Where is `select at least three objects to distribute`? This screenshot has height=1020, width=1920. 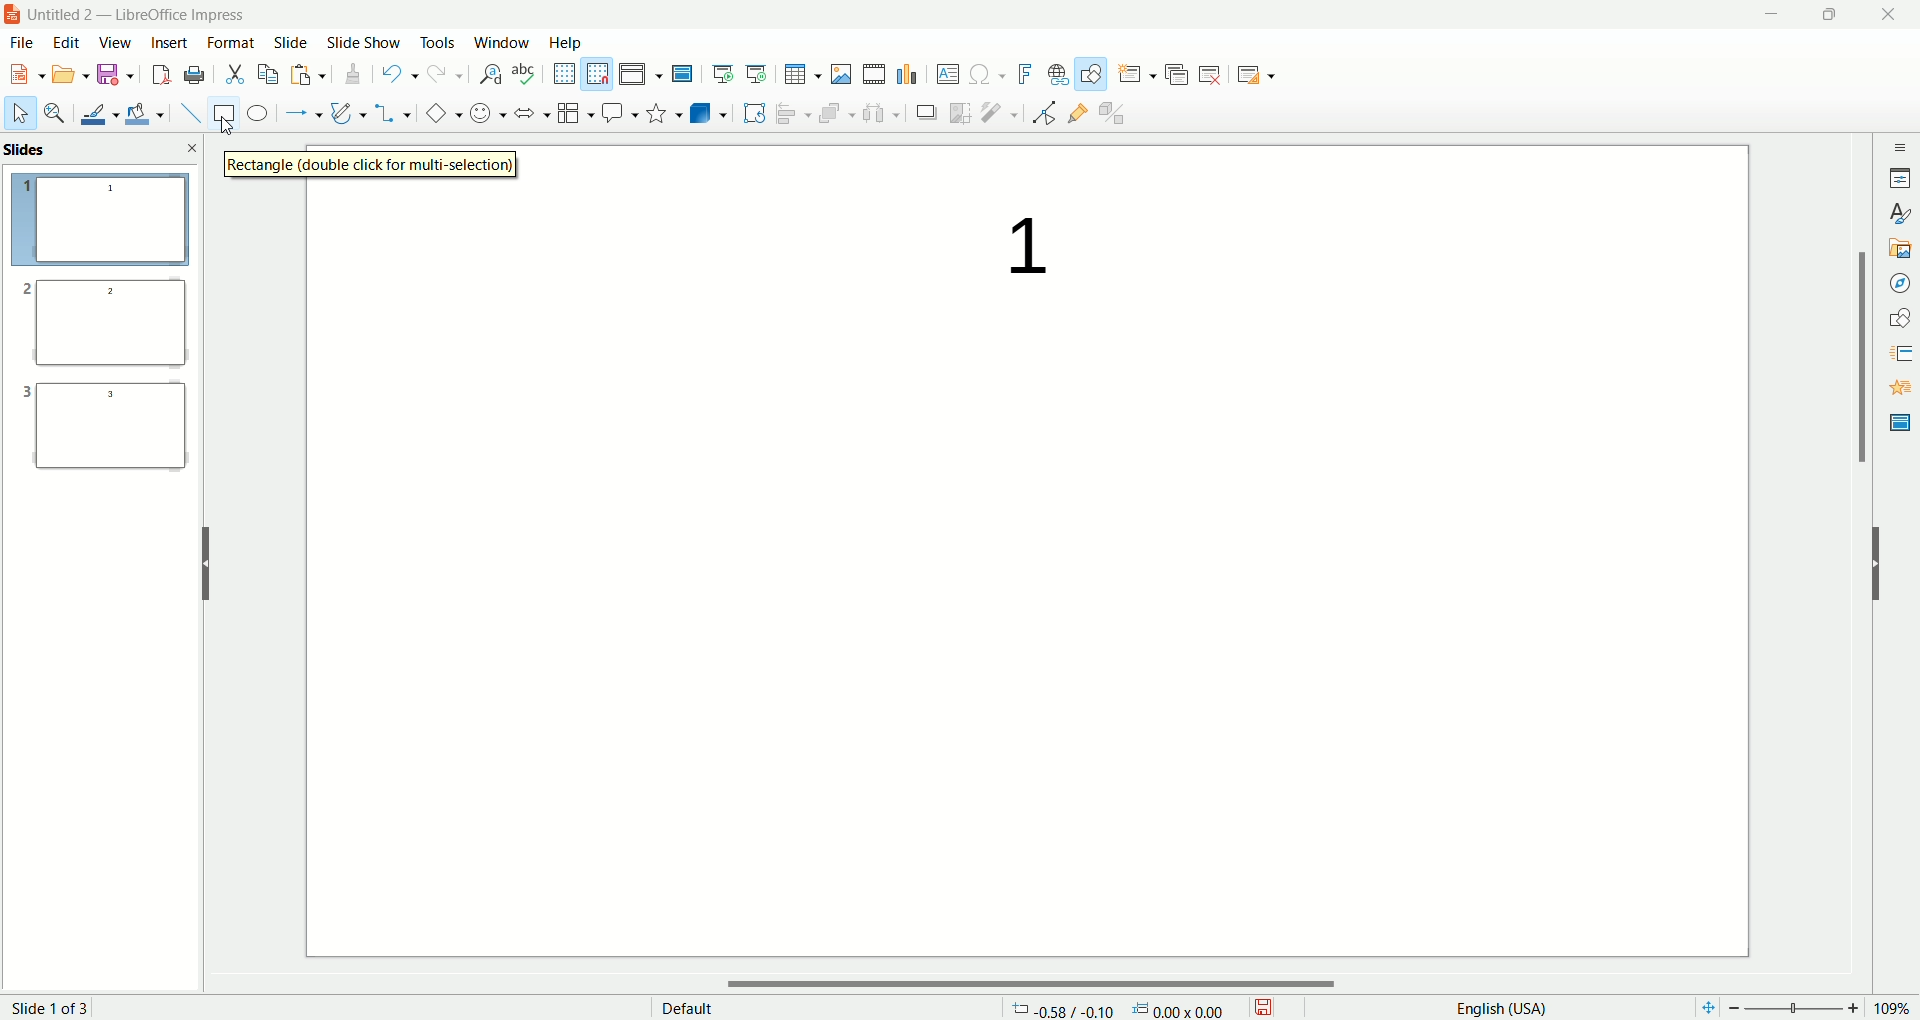 select at least three objects to distribute is located at coordinates (881, 111).